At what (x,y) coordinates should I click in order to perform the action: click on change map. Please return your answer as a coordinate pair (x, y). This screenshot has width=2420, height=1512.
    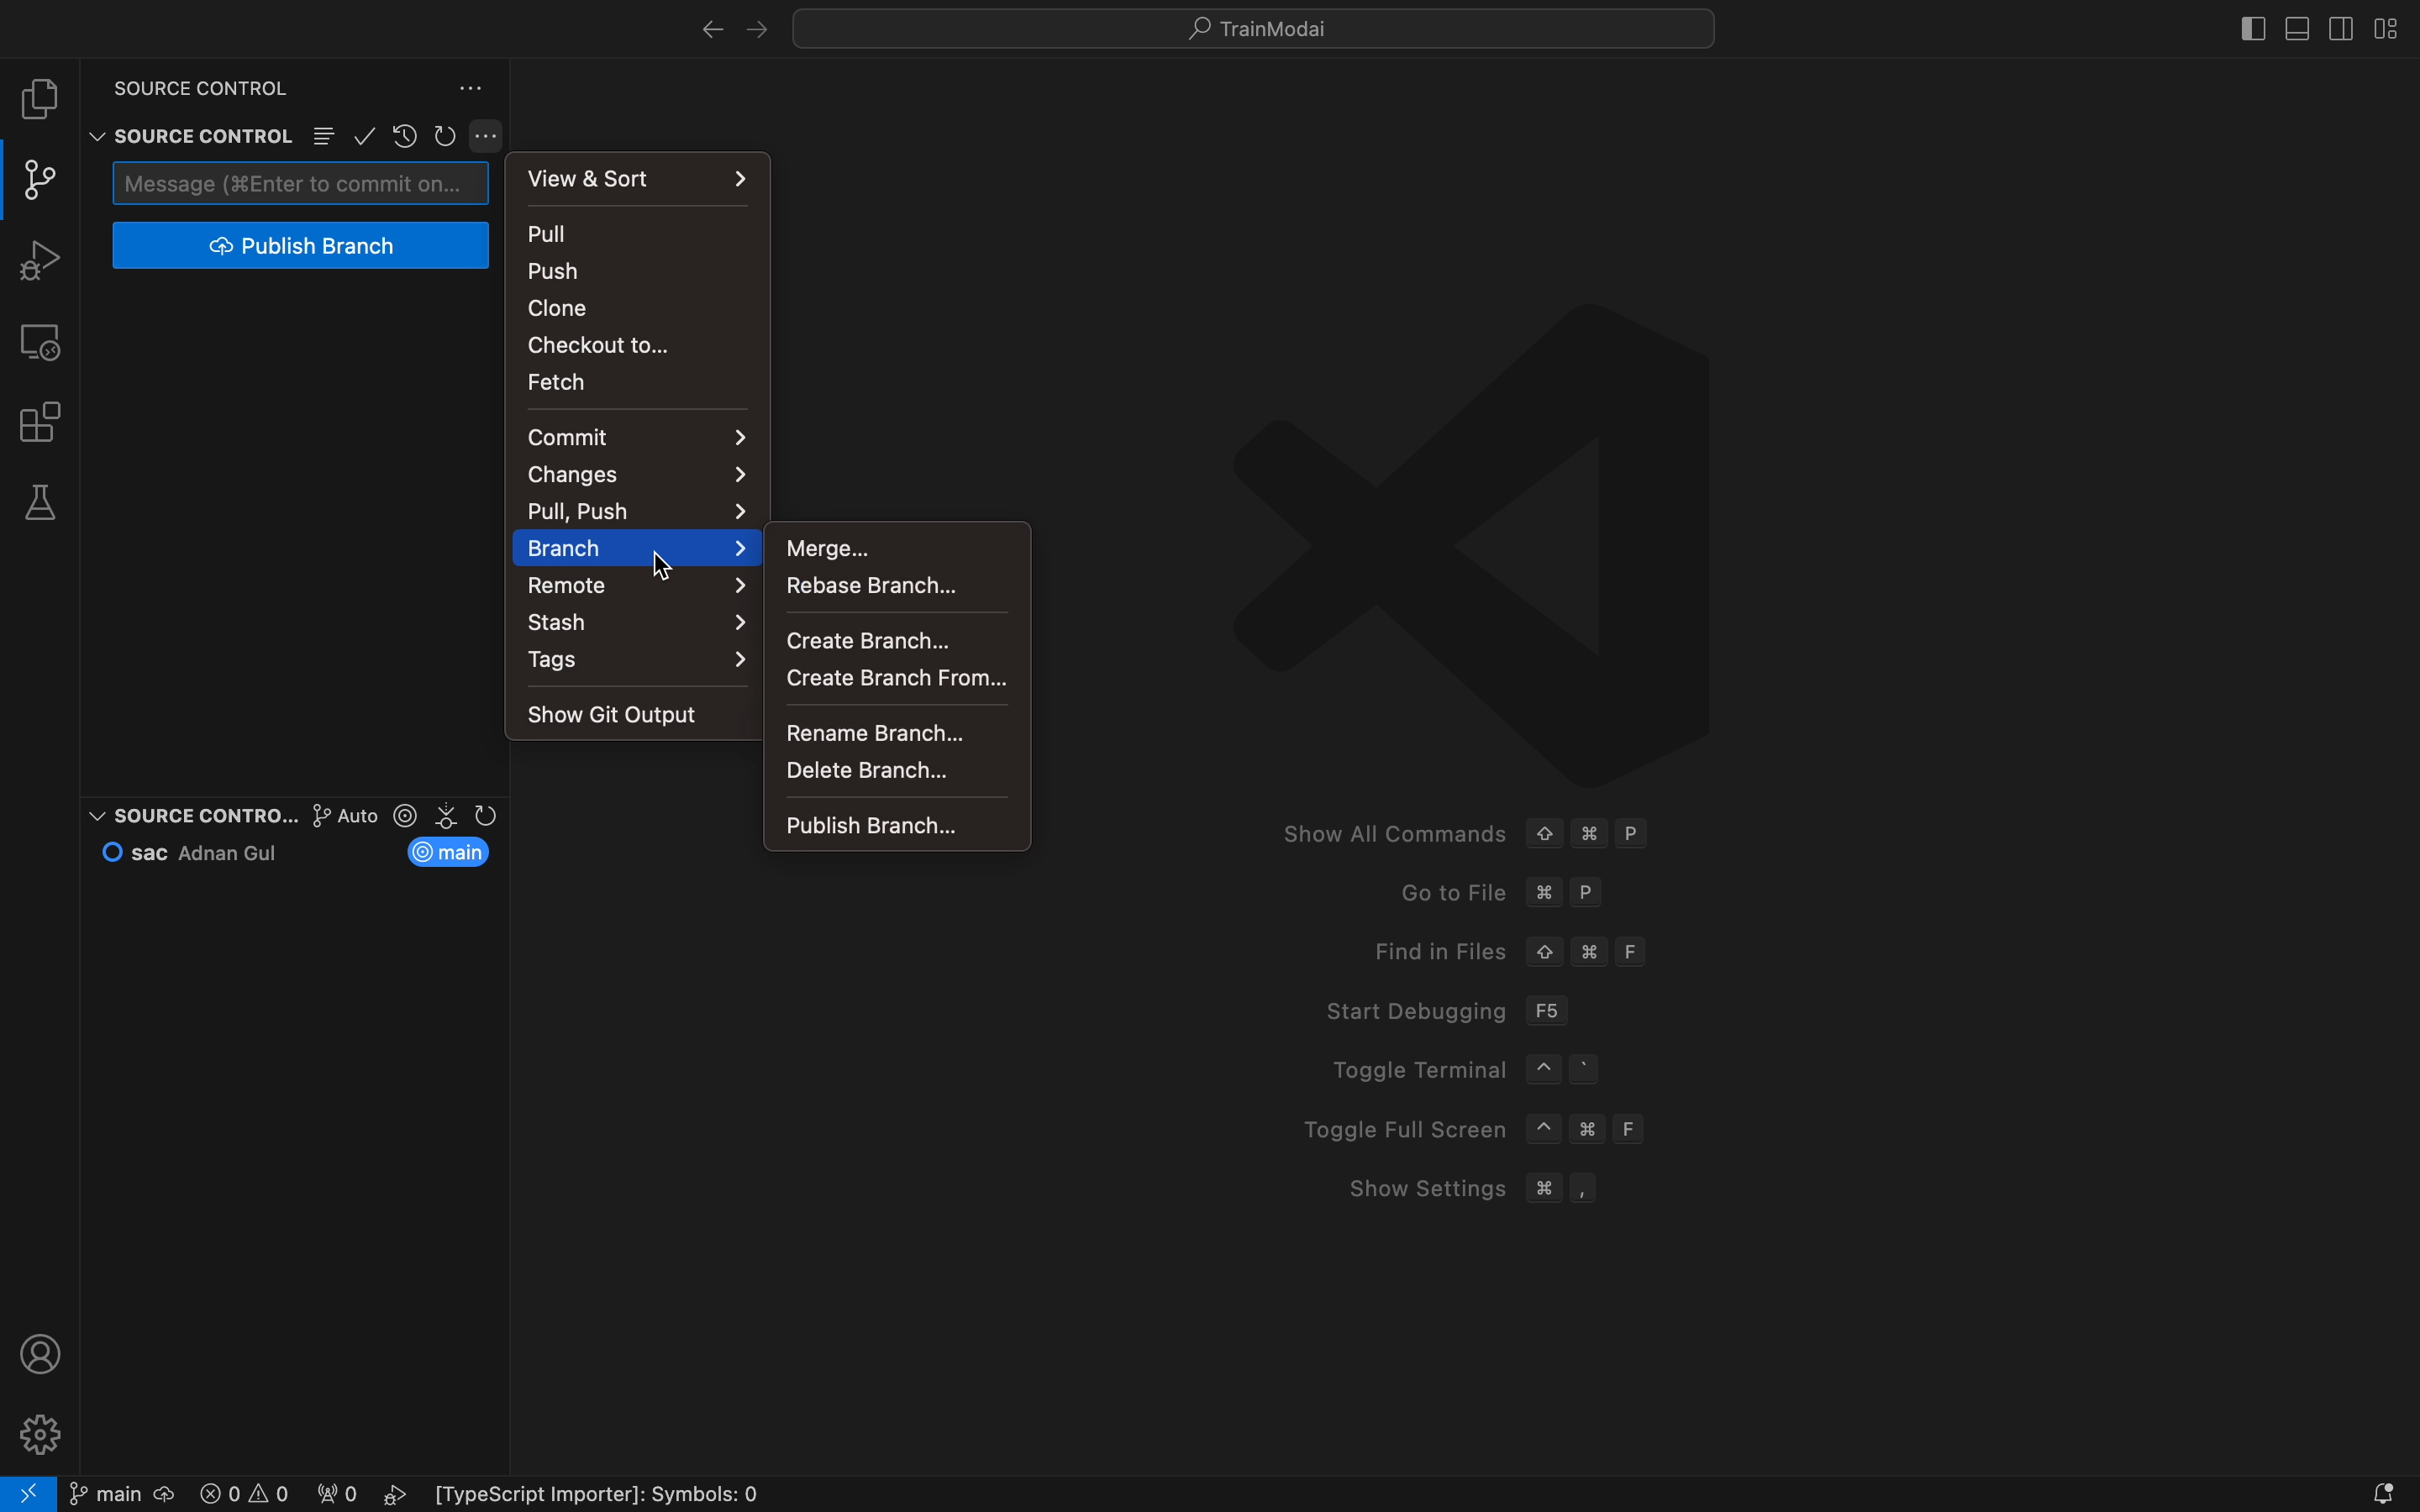
    Looking at the image, I should click on (640, 475).